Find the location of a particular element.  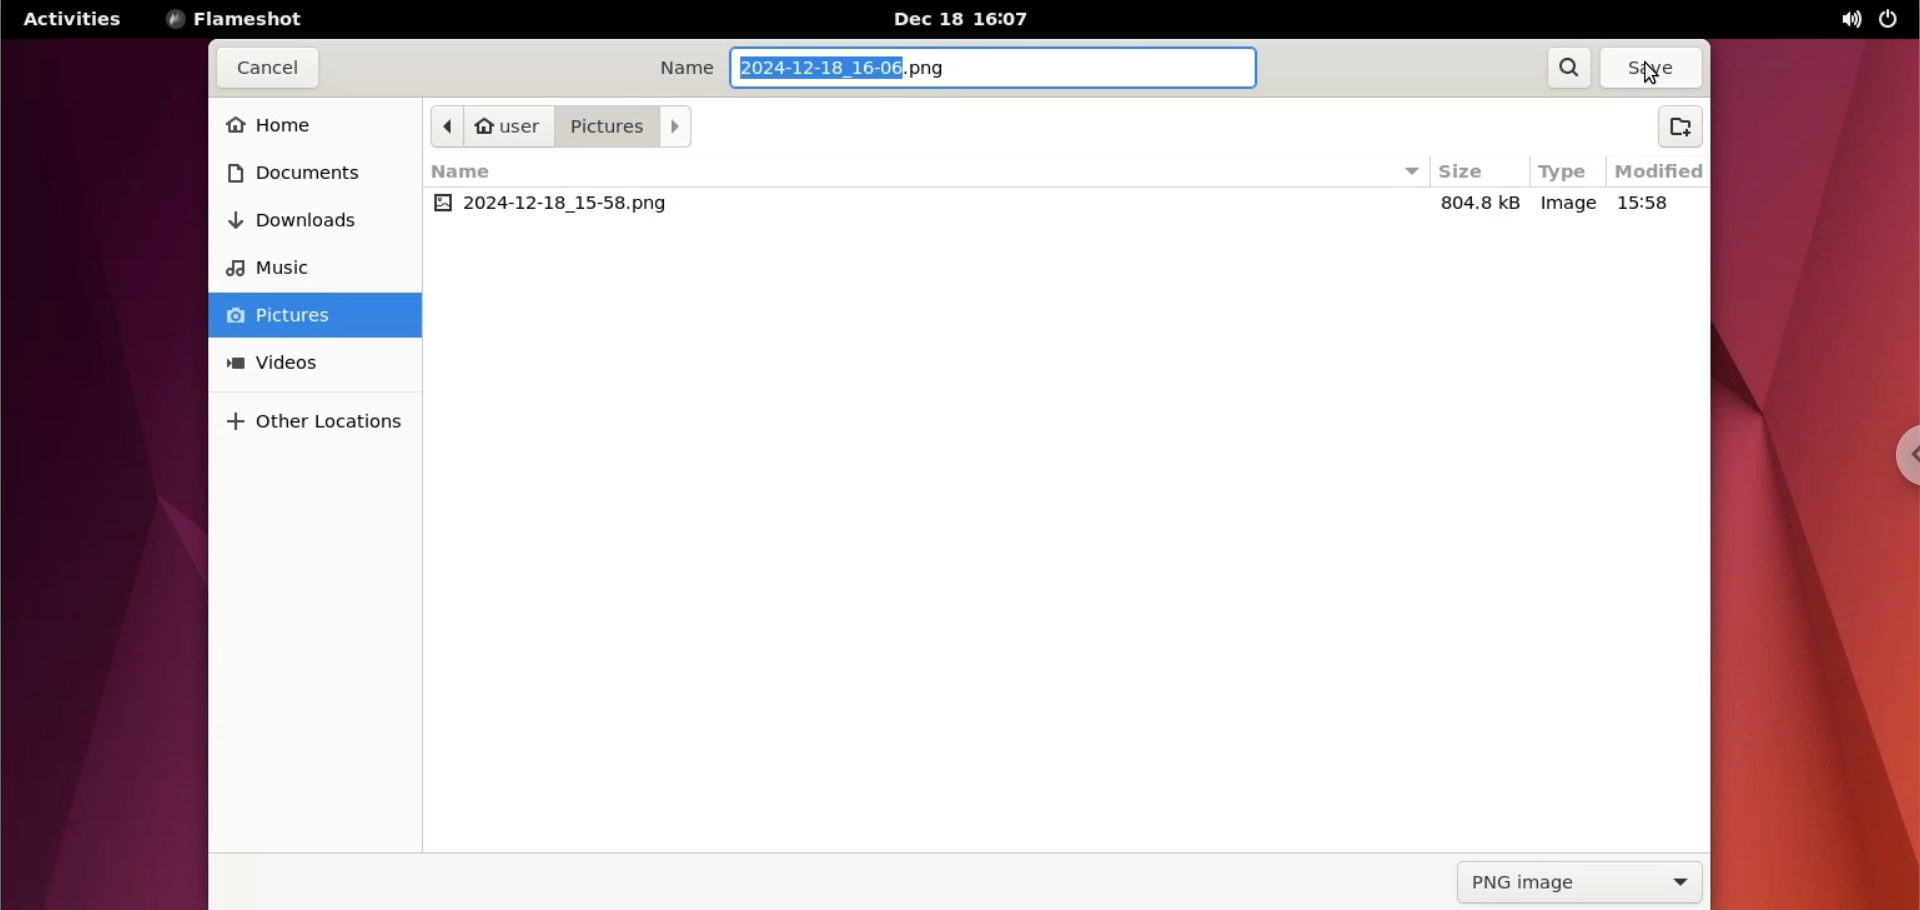

name label is located at coordinates (471, 173).